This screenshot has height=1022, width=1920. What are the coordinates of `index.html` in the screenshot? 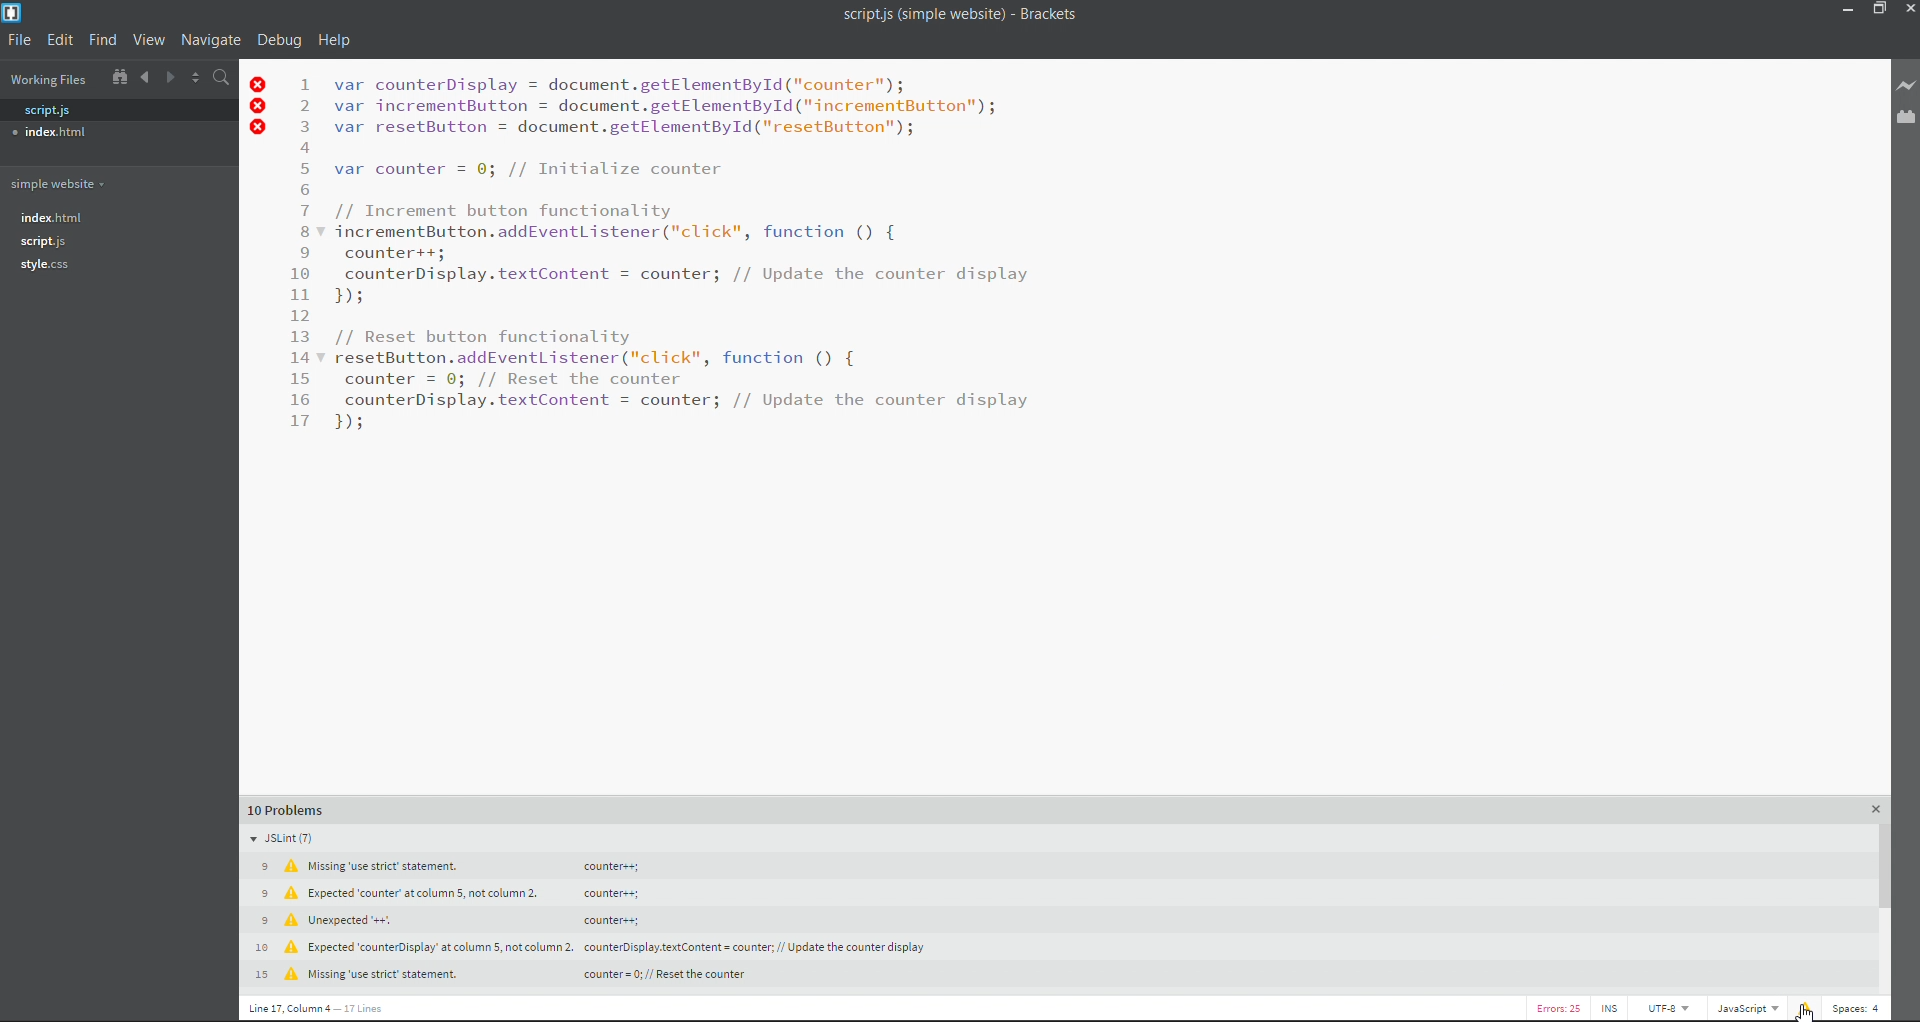 It's located at (52, 134).